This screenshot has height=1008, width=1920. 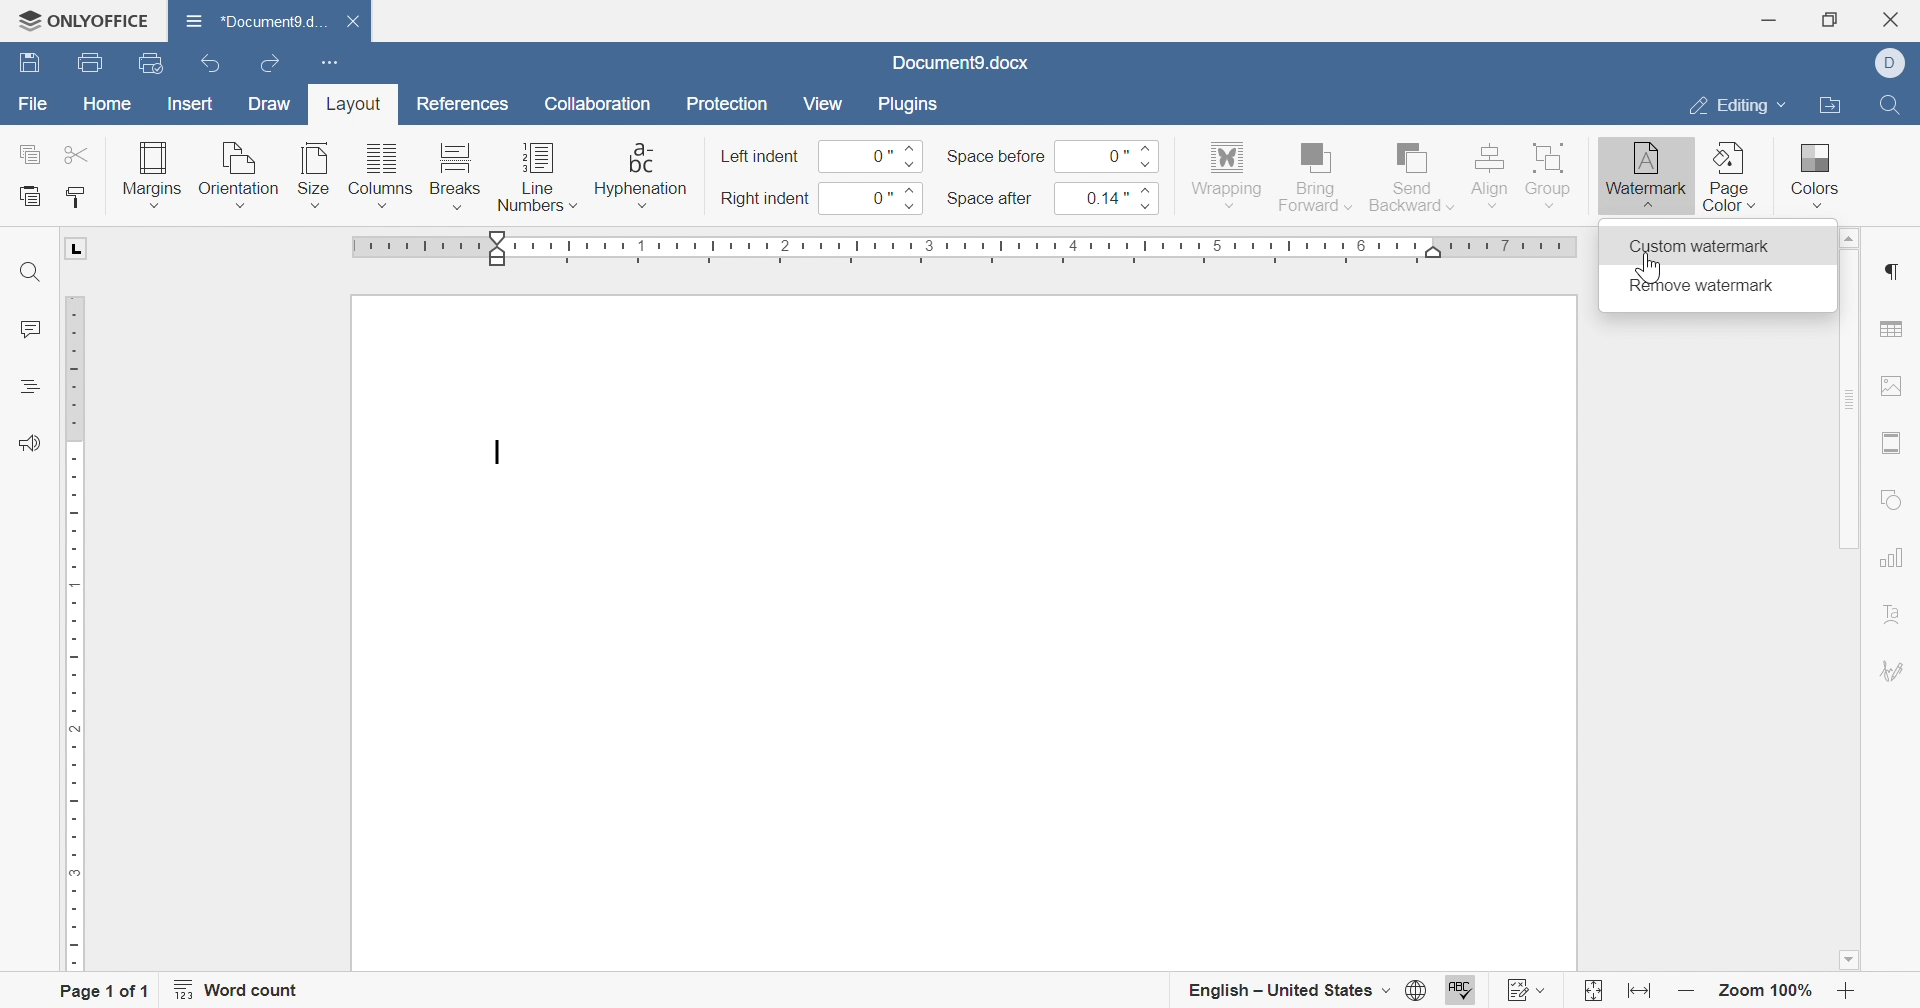 What do you see at coordinates (30, 273) in the screenshot?
I see `find` at bounding box center [30, 273].